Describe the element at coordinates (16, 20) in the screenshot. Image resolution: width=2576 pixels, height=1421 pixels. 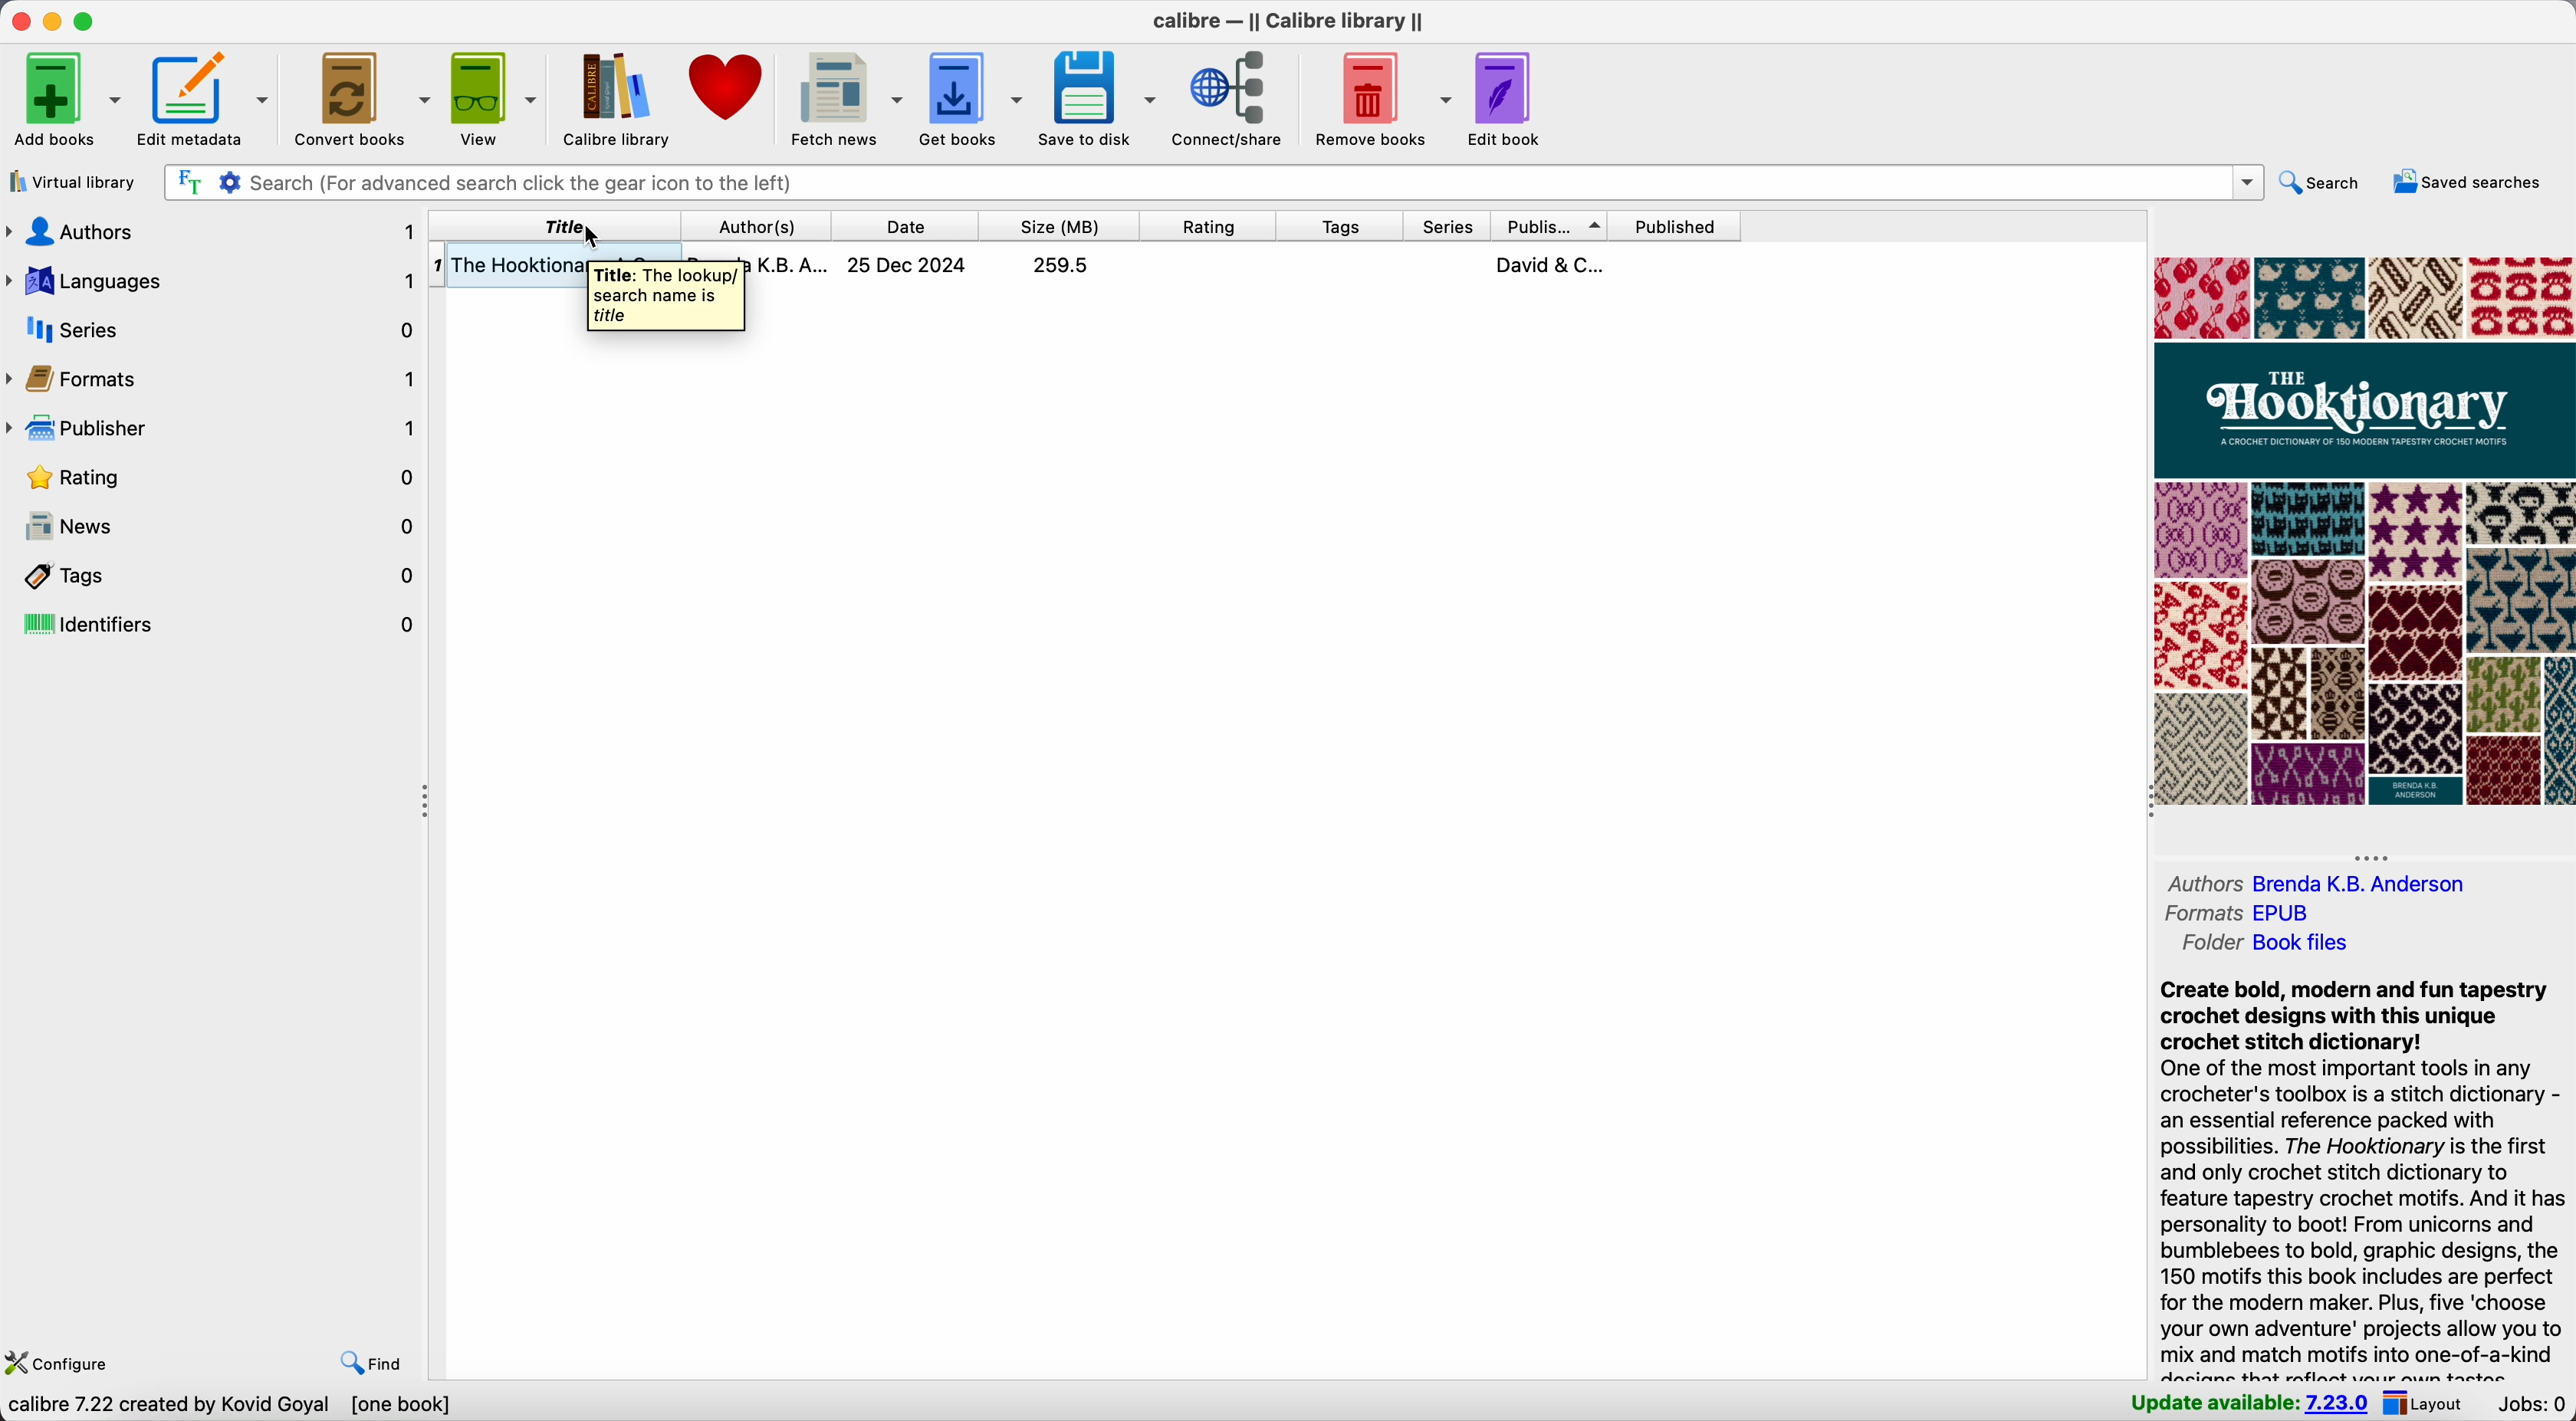
I see `close Calibre` at that location.